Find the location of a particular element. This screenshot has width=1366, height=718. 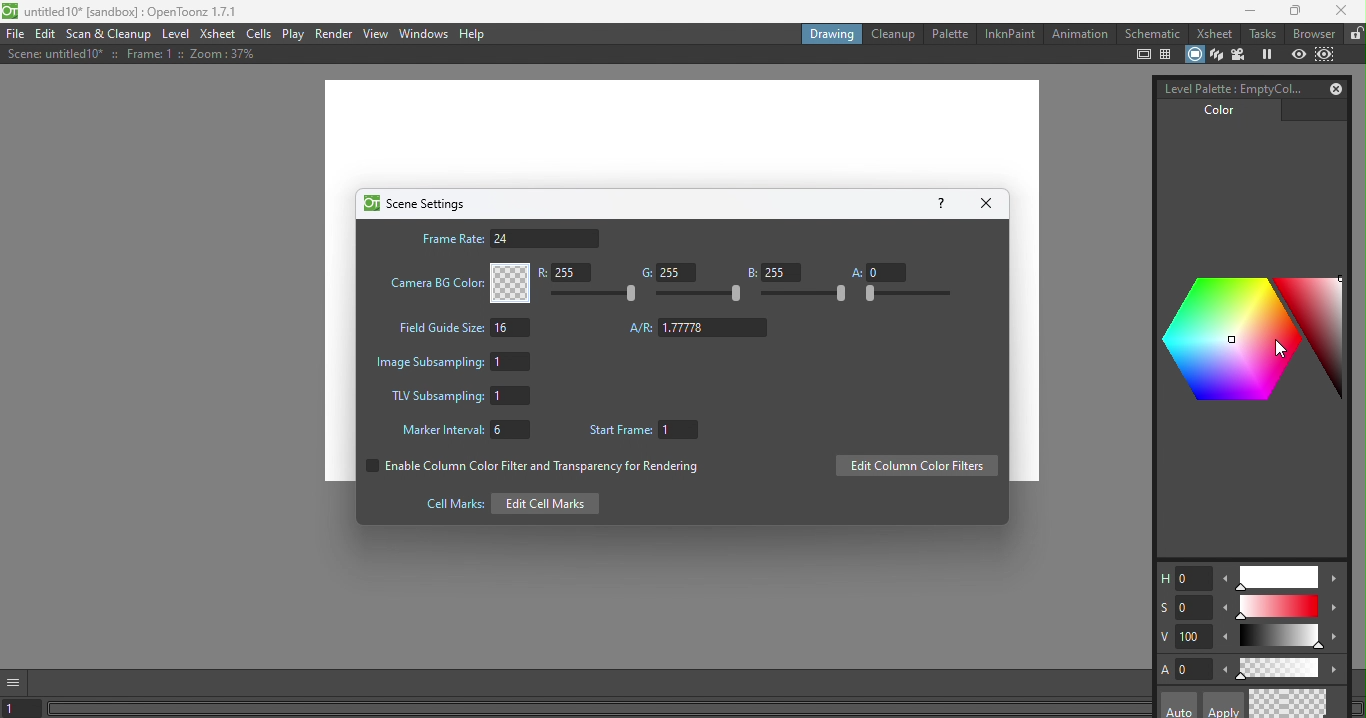

File is located at coordinates (15, 35).